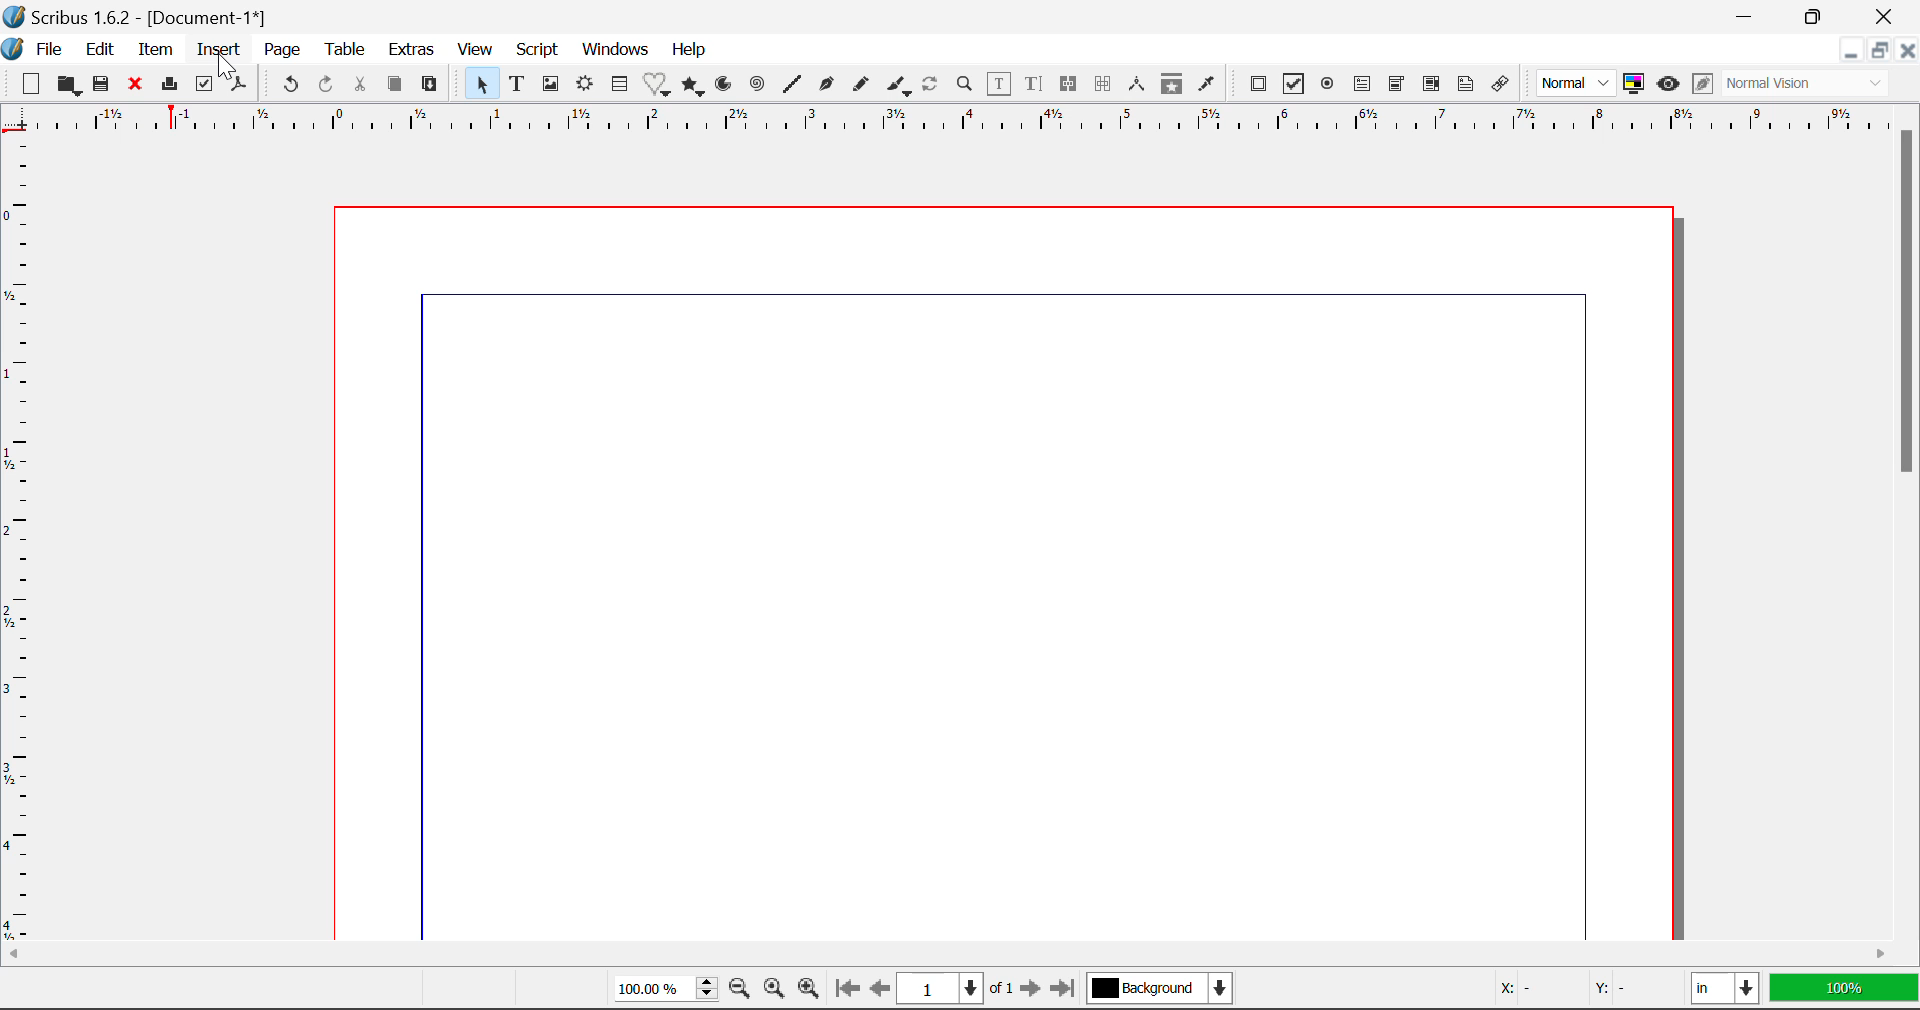  What do you see at coordinates (137, 17) in the screenshot?
I see `Scribus 1.62 - [Document 1*]` at bounding box center [137, 17].